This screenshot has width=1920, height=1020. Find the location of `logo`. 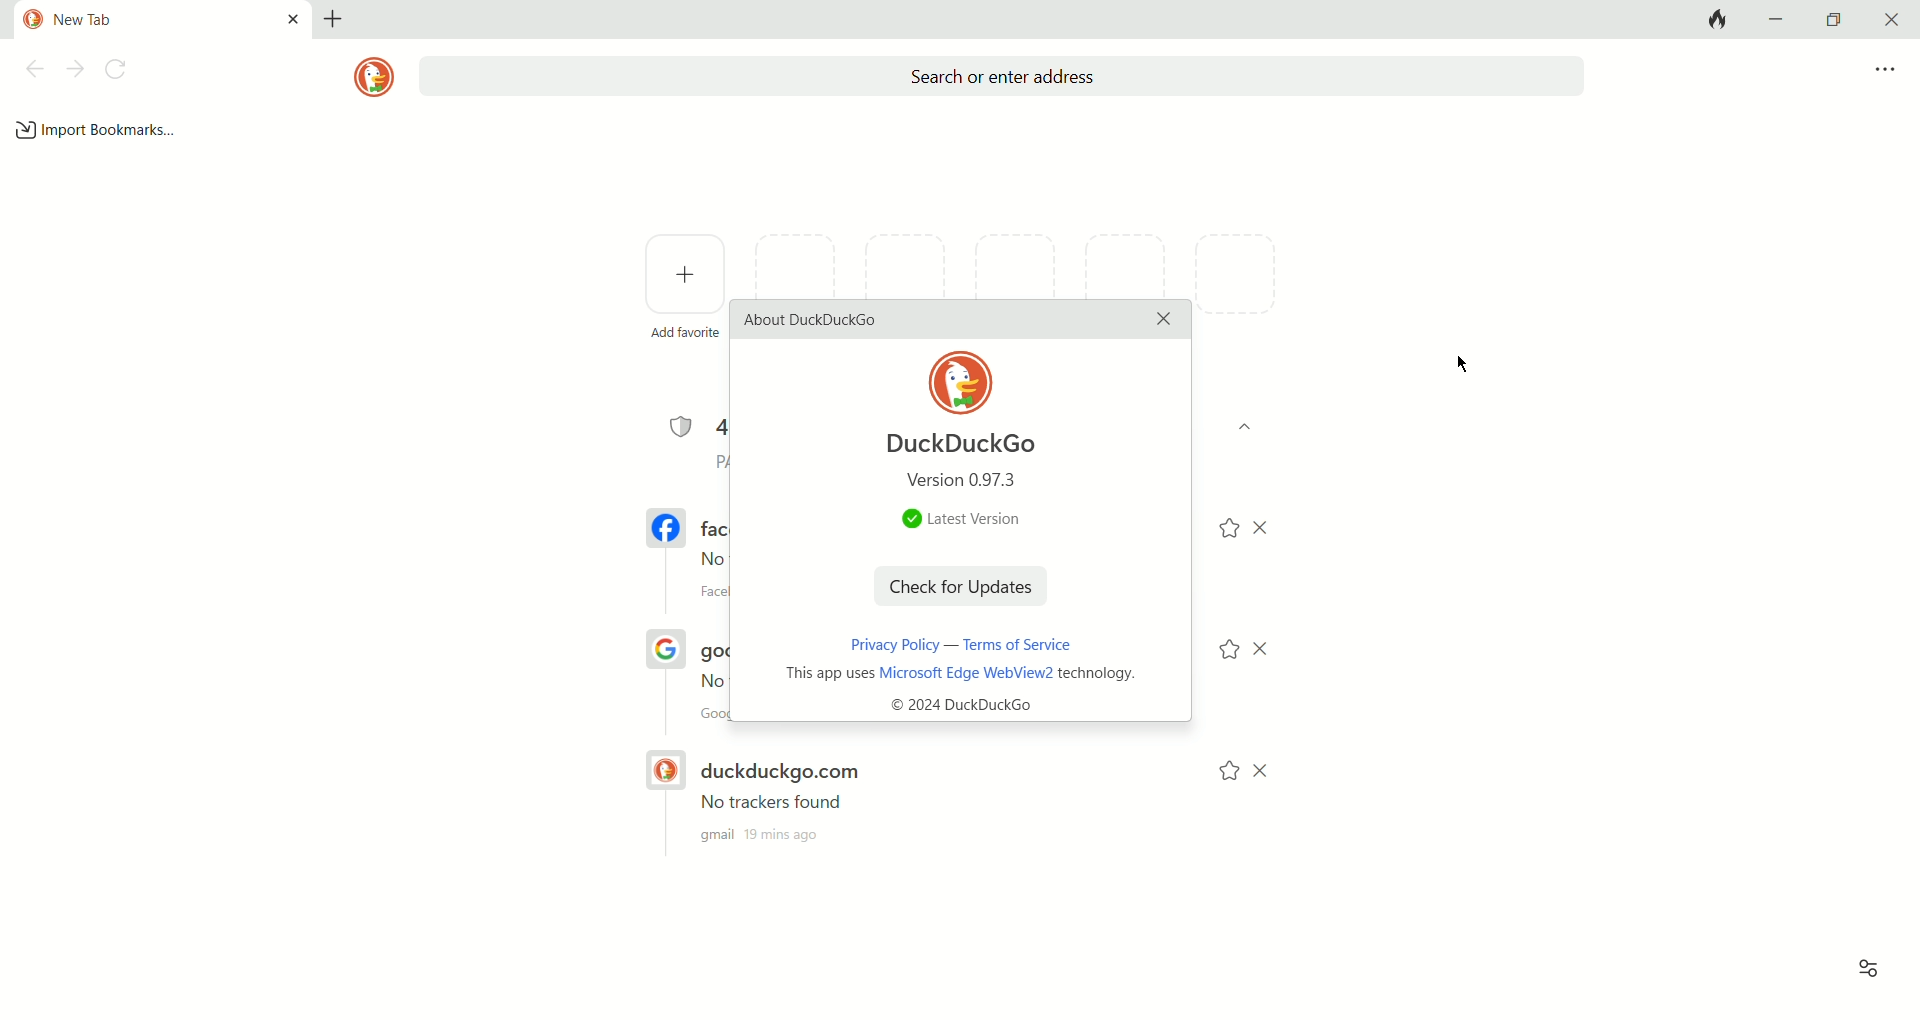

logo is located at coordinates (368, 77).